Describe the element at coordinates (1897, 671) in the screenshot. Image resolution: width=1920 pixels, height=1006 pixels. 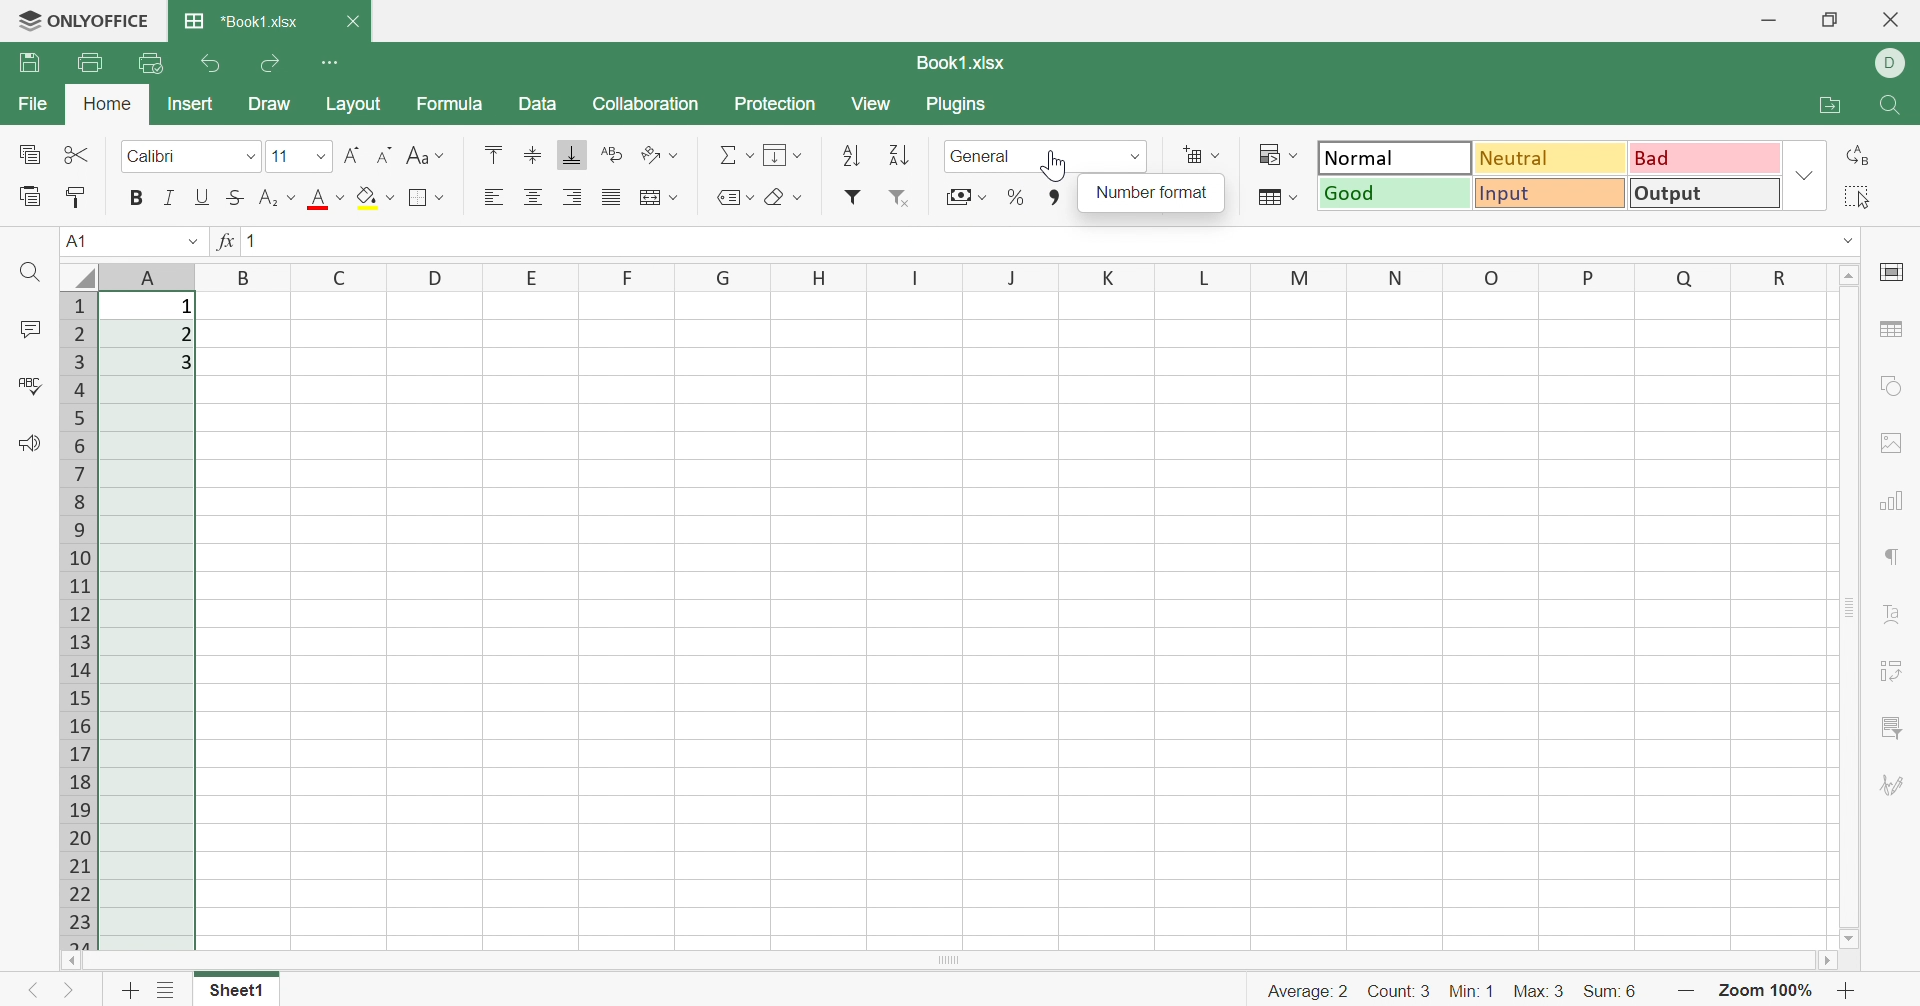
I see `Pivot table settings` at that location.